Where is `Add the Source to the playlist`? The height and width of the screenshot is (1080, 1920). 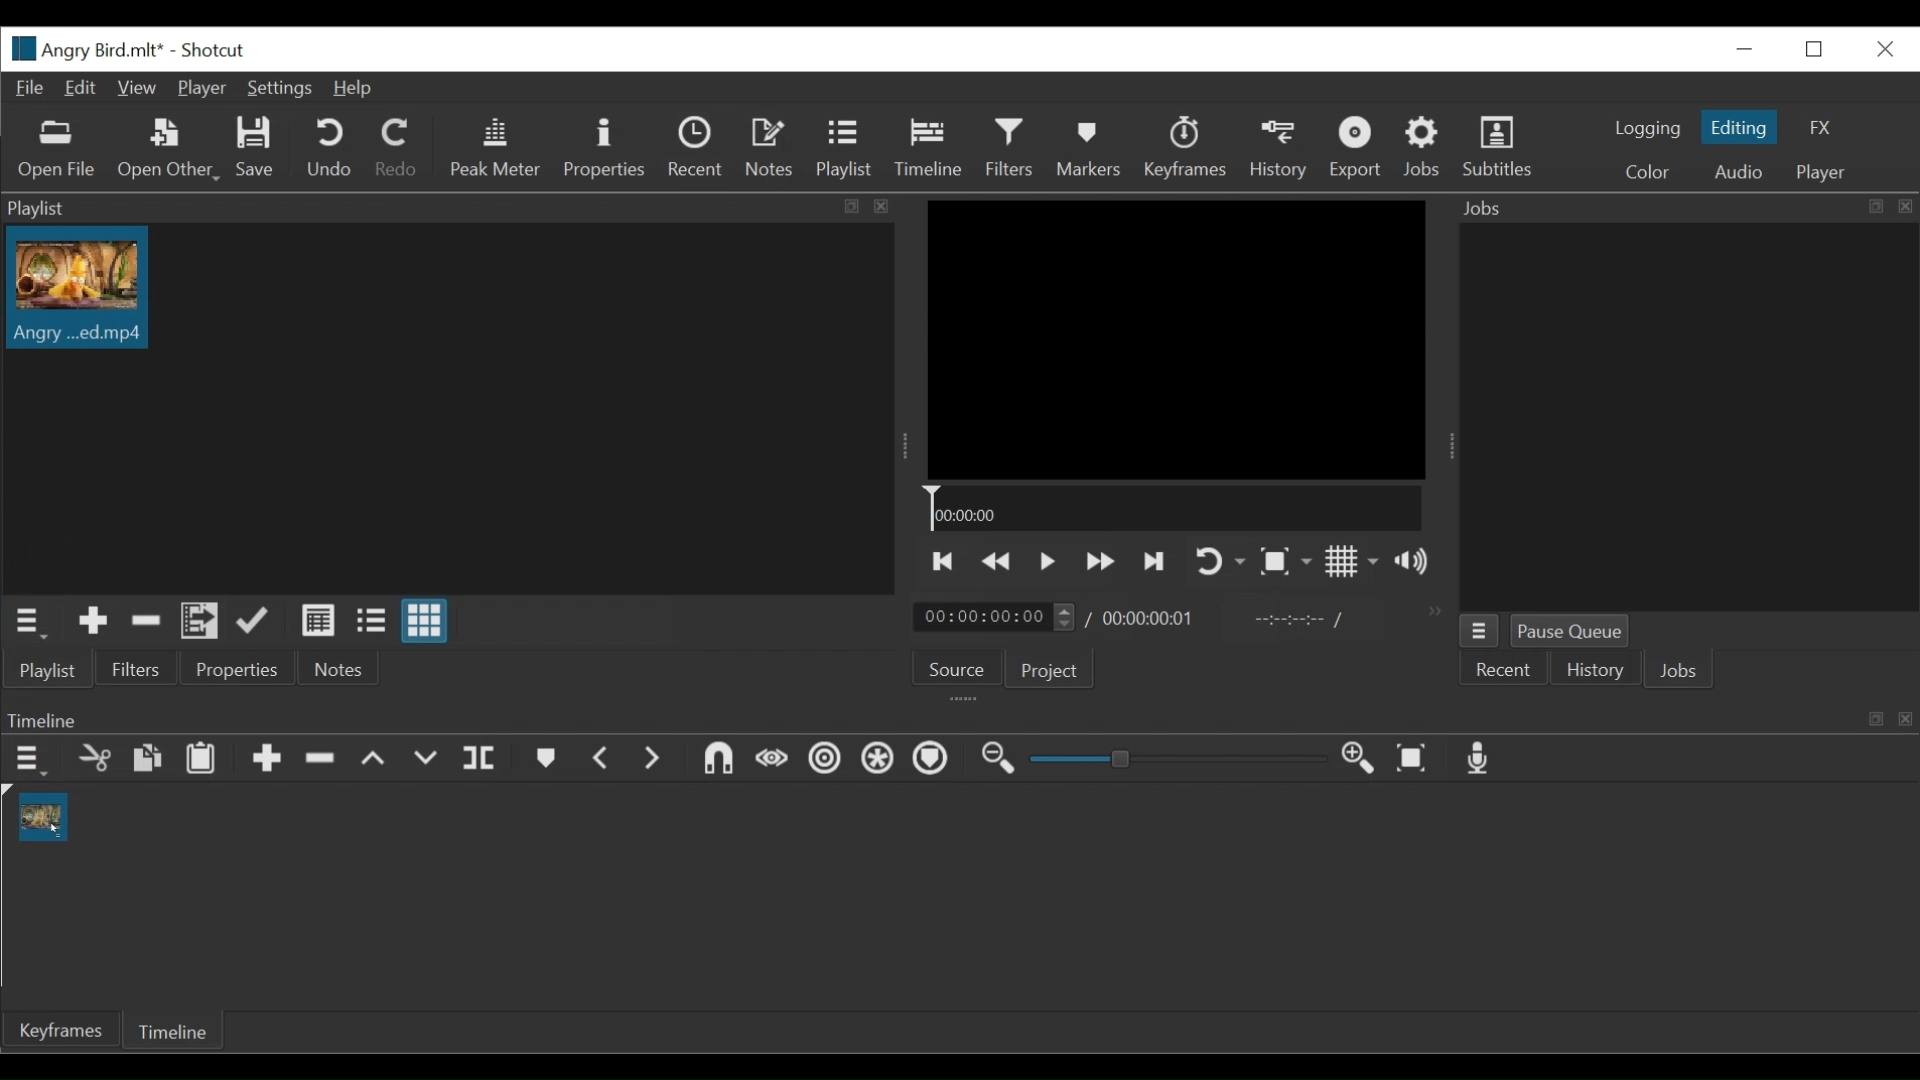 Add the Source to the playlist is located at coordinates (91, 621).